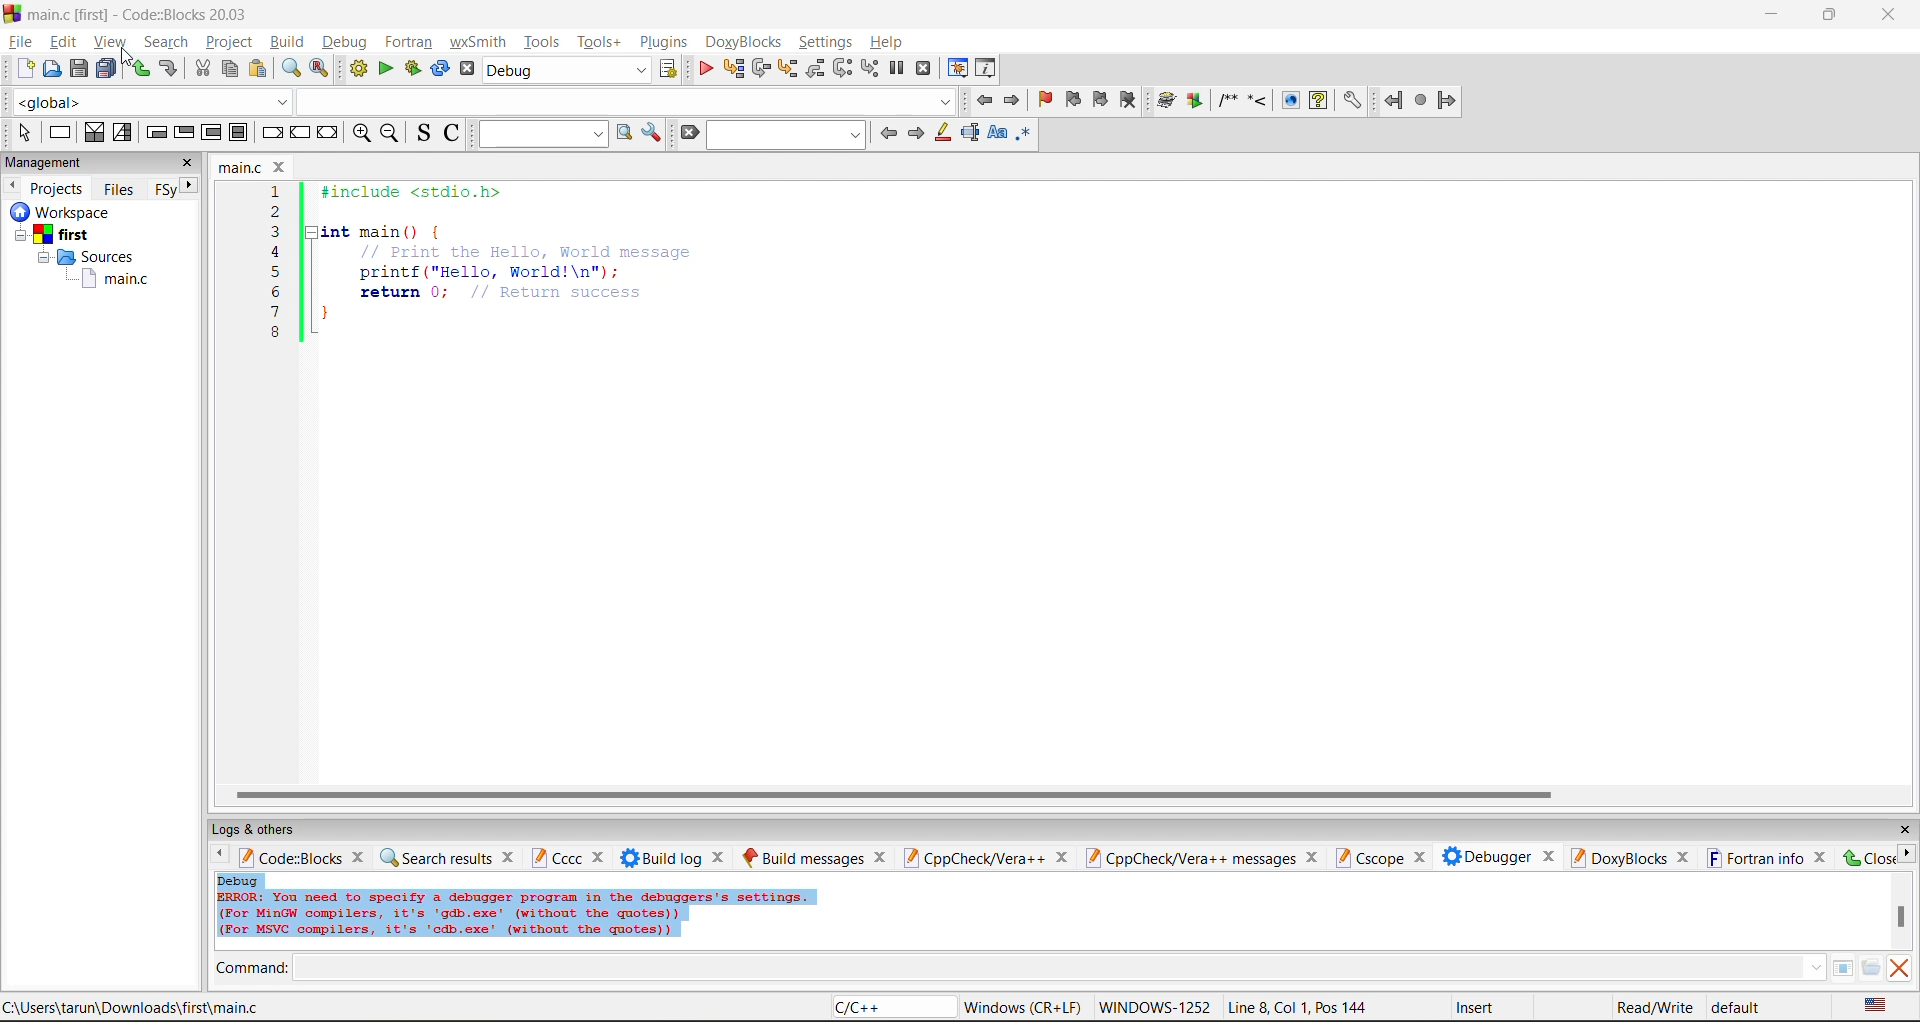 The image size is (1920, 1022). What do you see at coordinates (1012, 102) in the screenshot?
I see `jump forward` at bounding box center [1012, 102].